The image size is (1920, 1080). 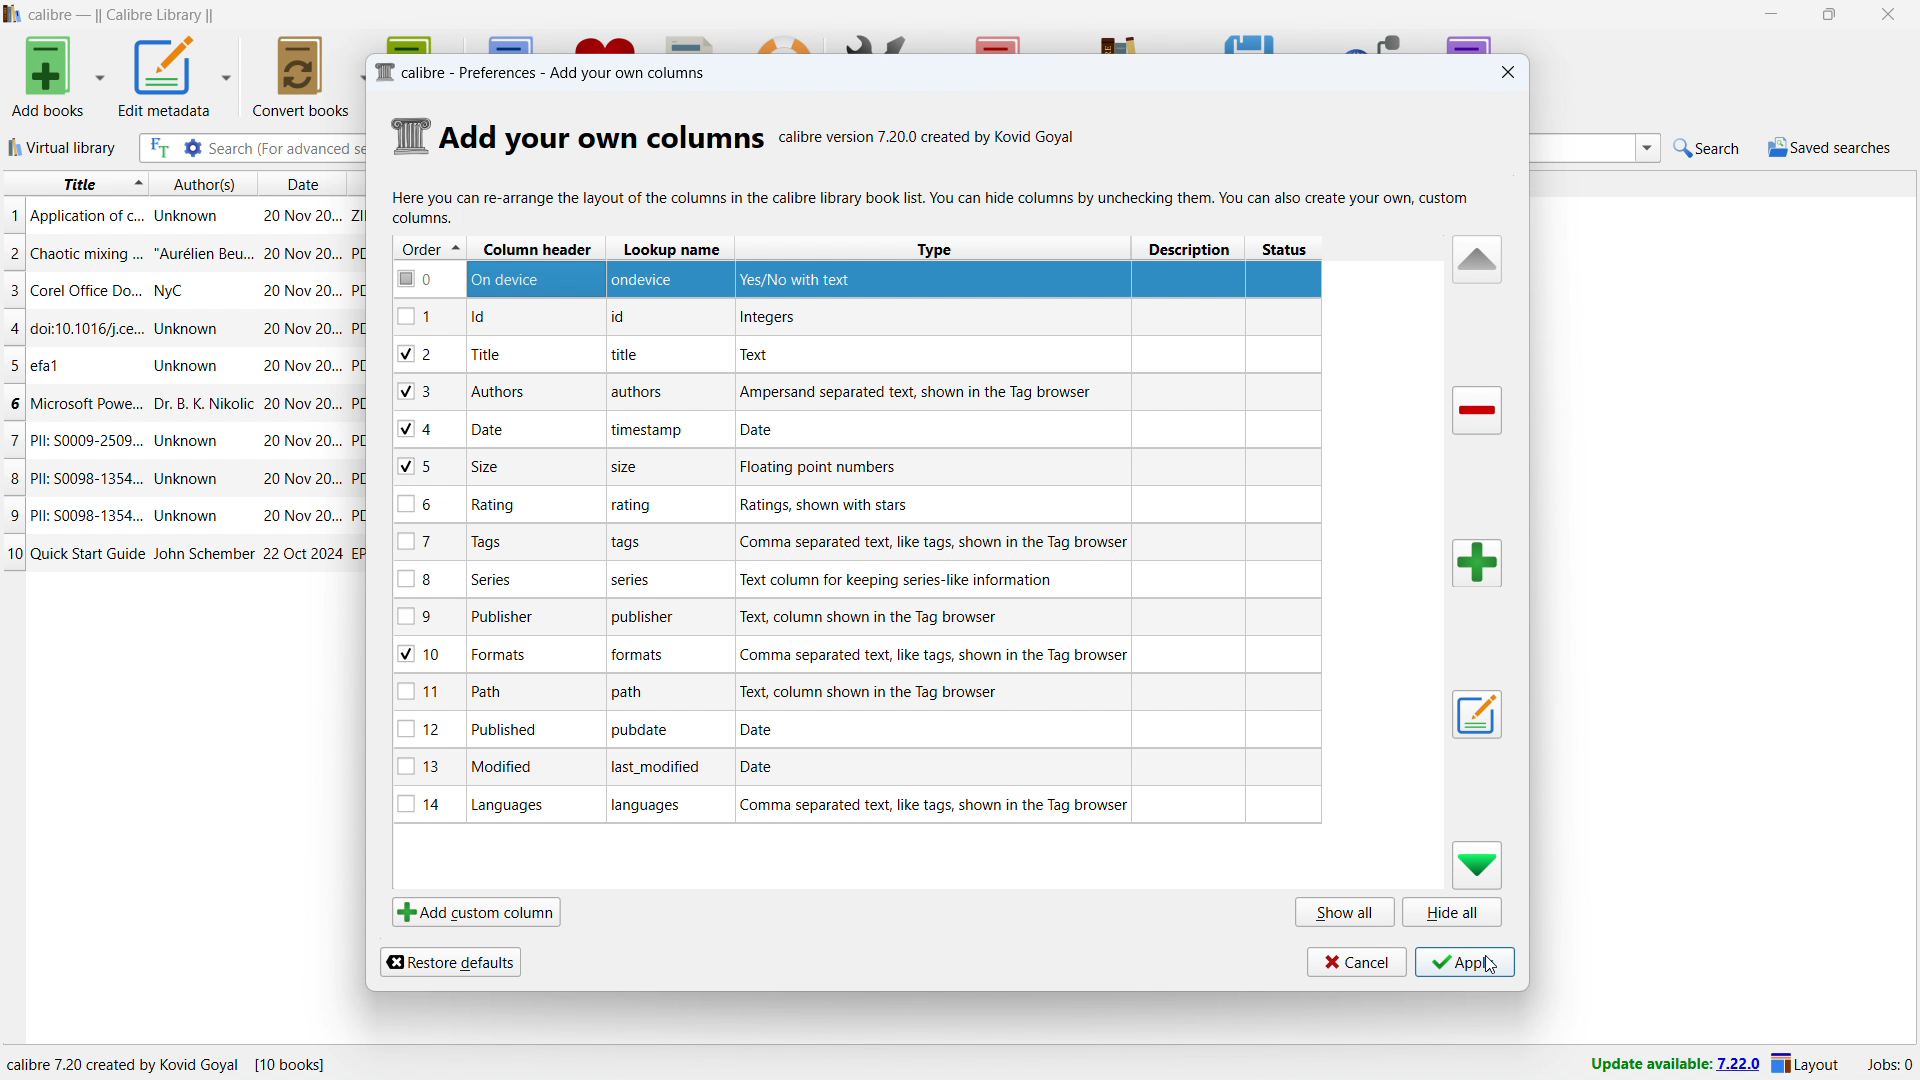 What do you see at coordinates (628, 469) in the screenshot?
I see `size` at bounding box center [628, 469].